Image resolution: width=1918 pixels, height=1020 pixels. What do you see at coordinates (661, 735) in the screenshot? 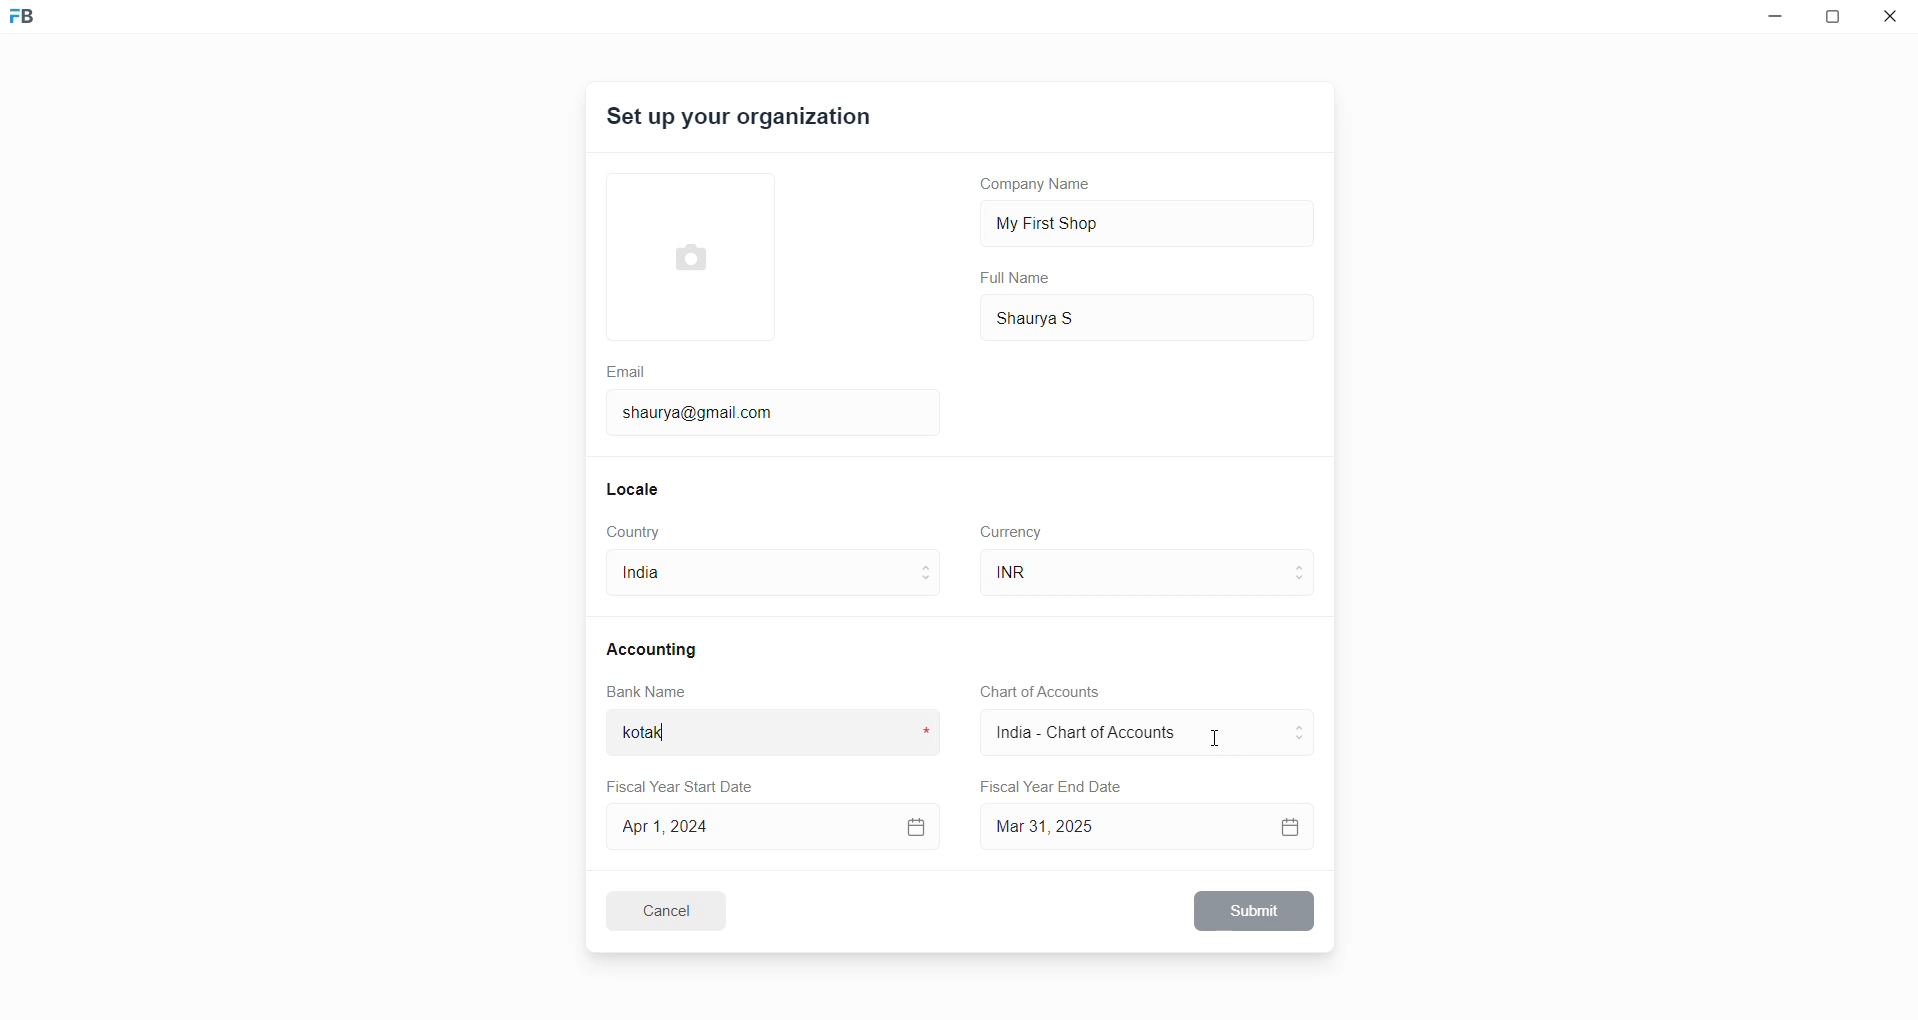
I see `kotak` at bounding box center [661, 735].